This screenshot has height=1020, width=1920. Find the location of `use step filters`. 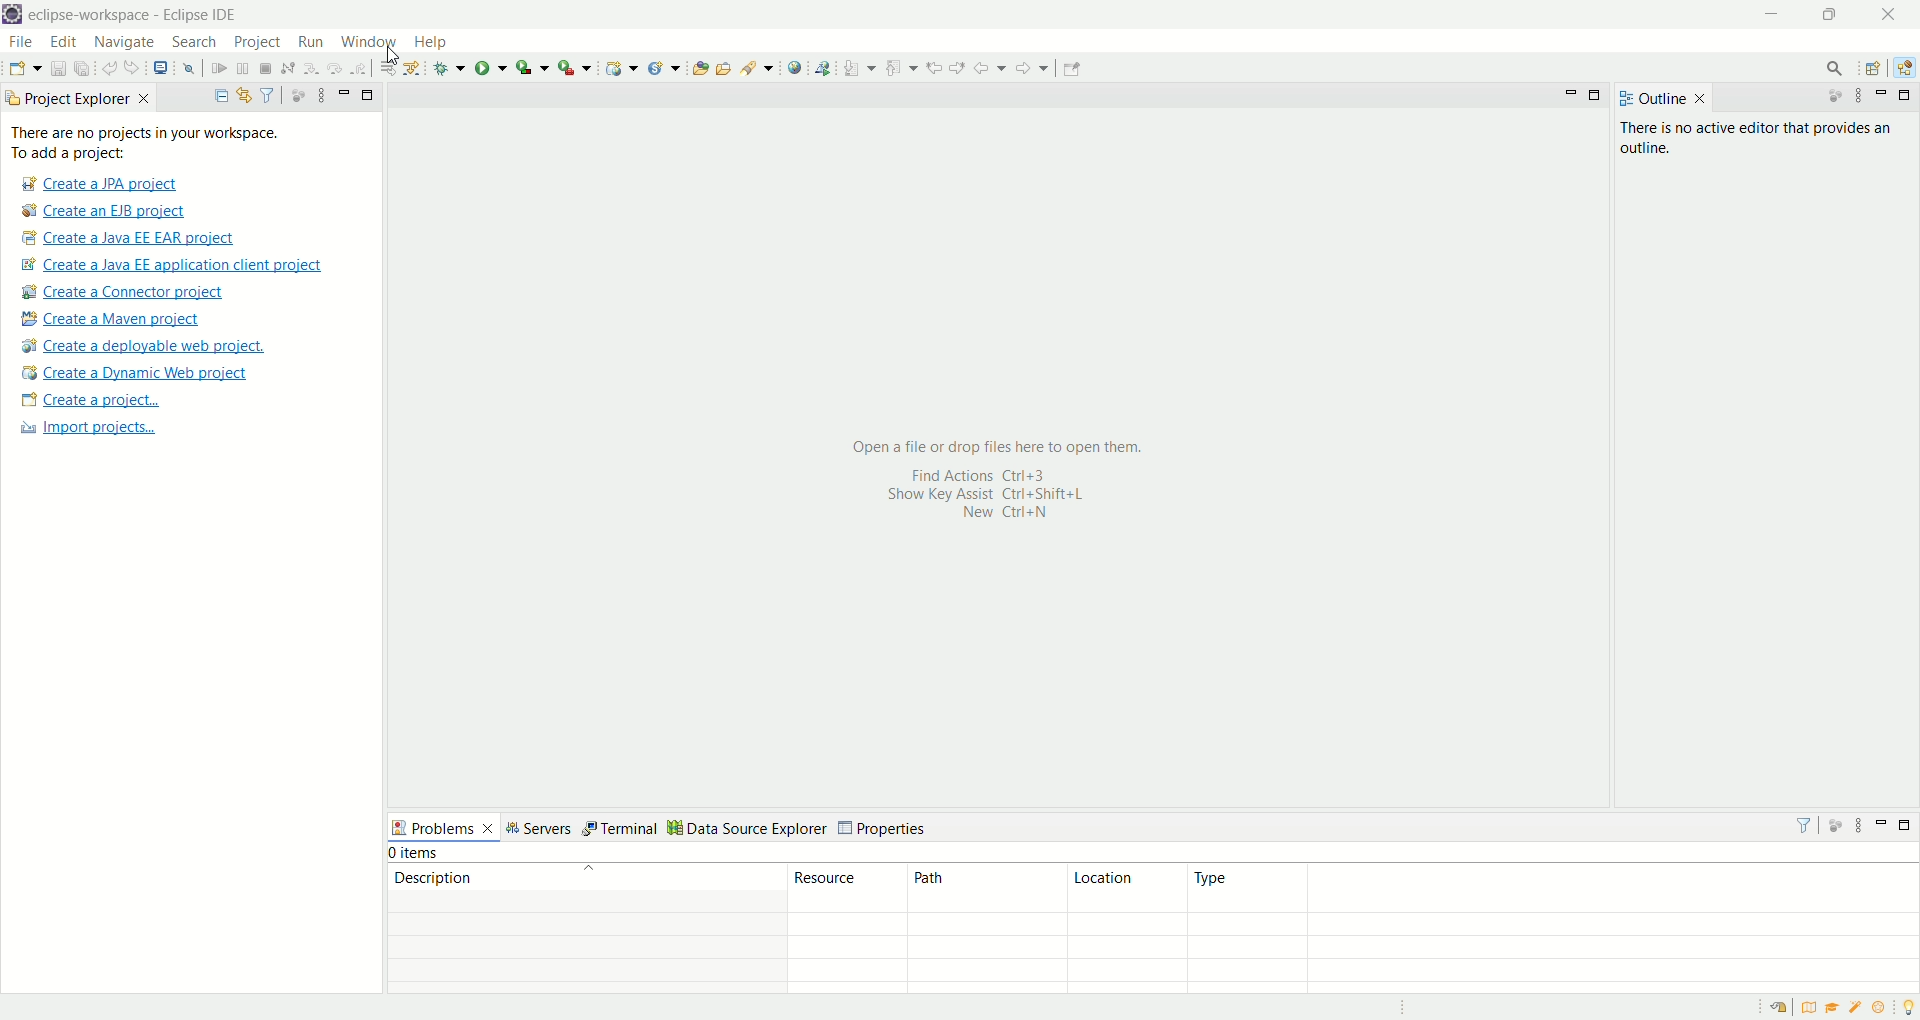

use step filters is located at coordinates (410, 69).